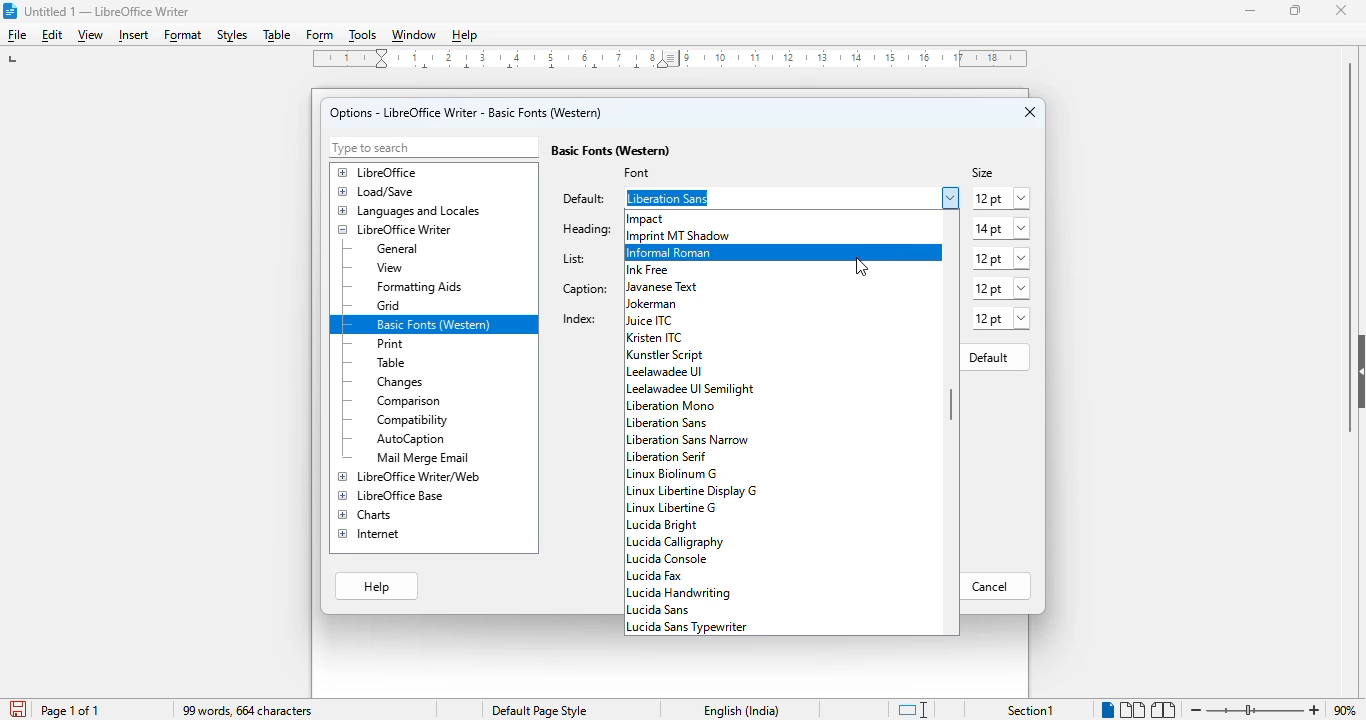 Image resolution: width=1366 pixels, height=720 pixels. Describe the element at coordinates (863, 267) in the screenshot. I see `cursor` at that location.